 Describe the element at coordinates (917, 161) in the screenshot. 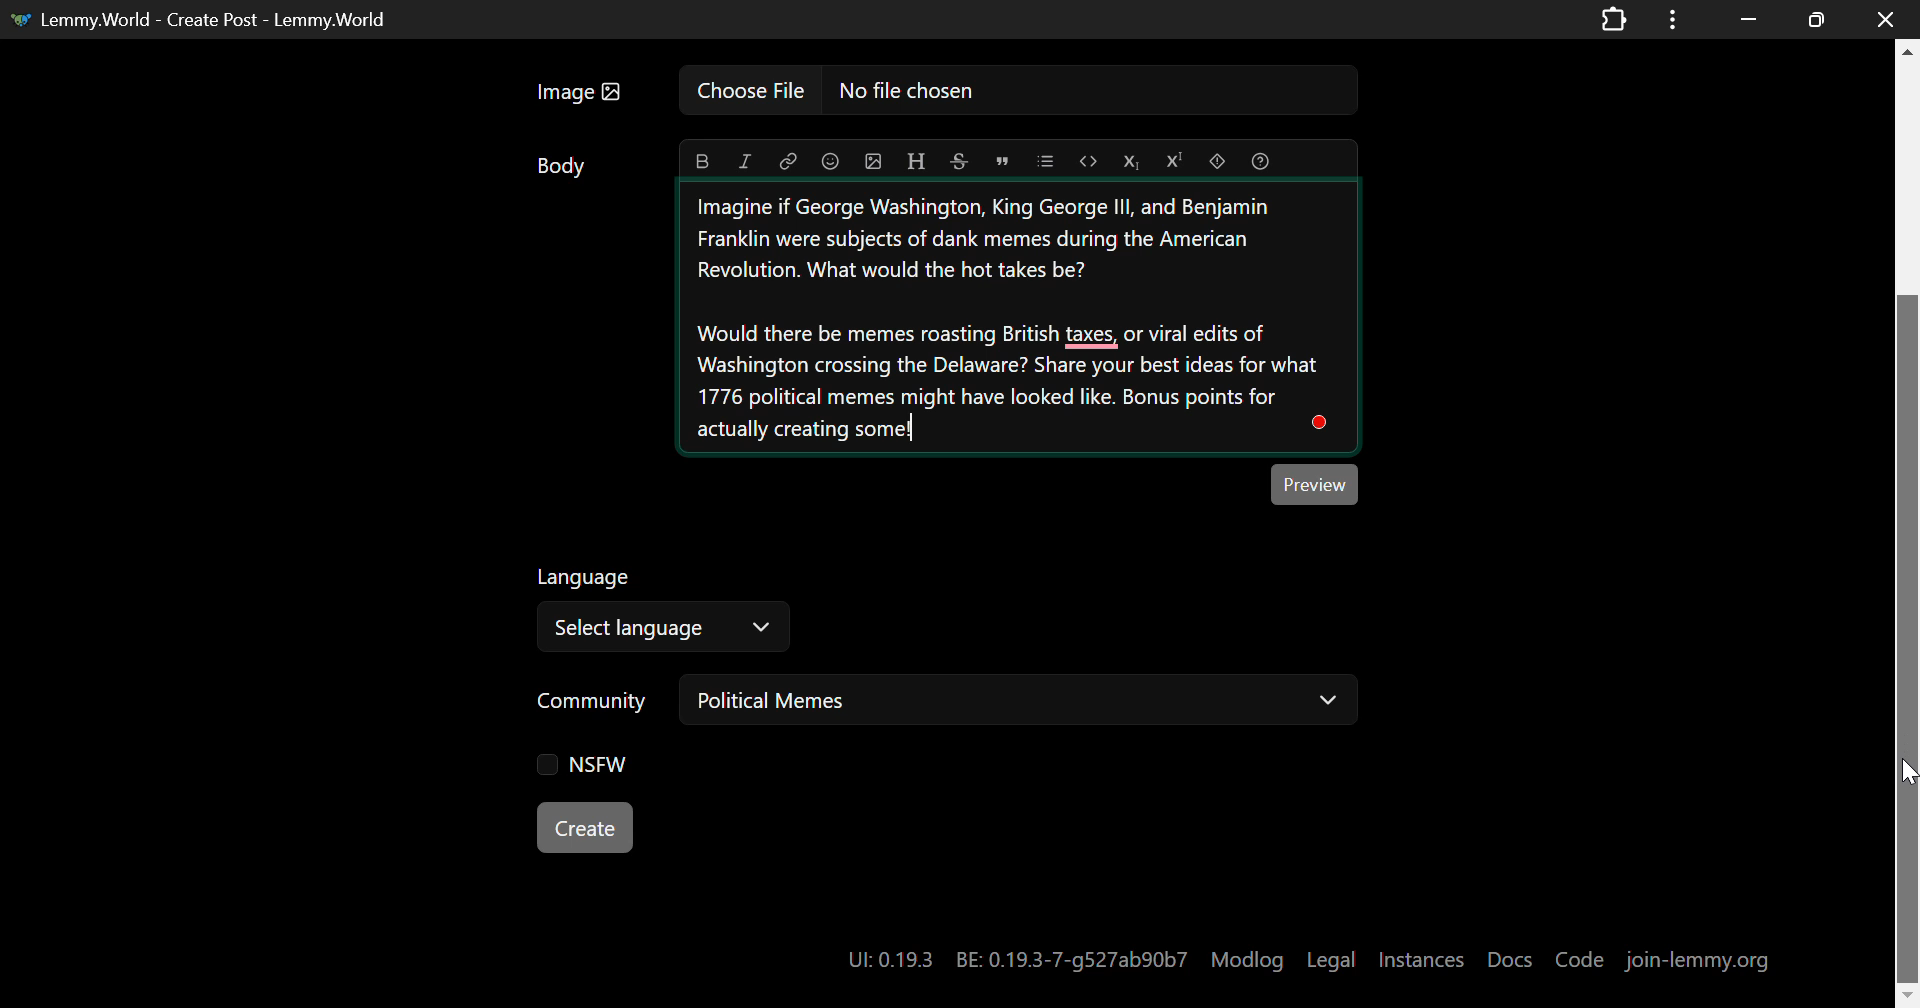

I see `Header` at that location.